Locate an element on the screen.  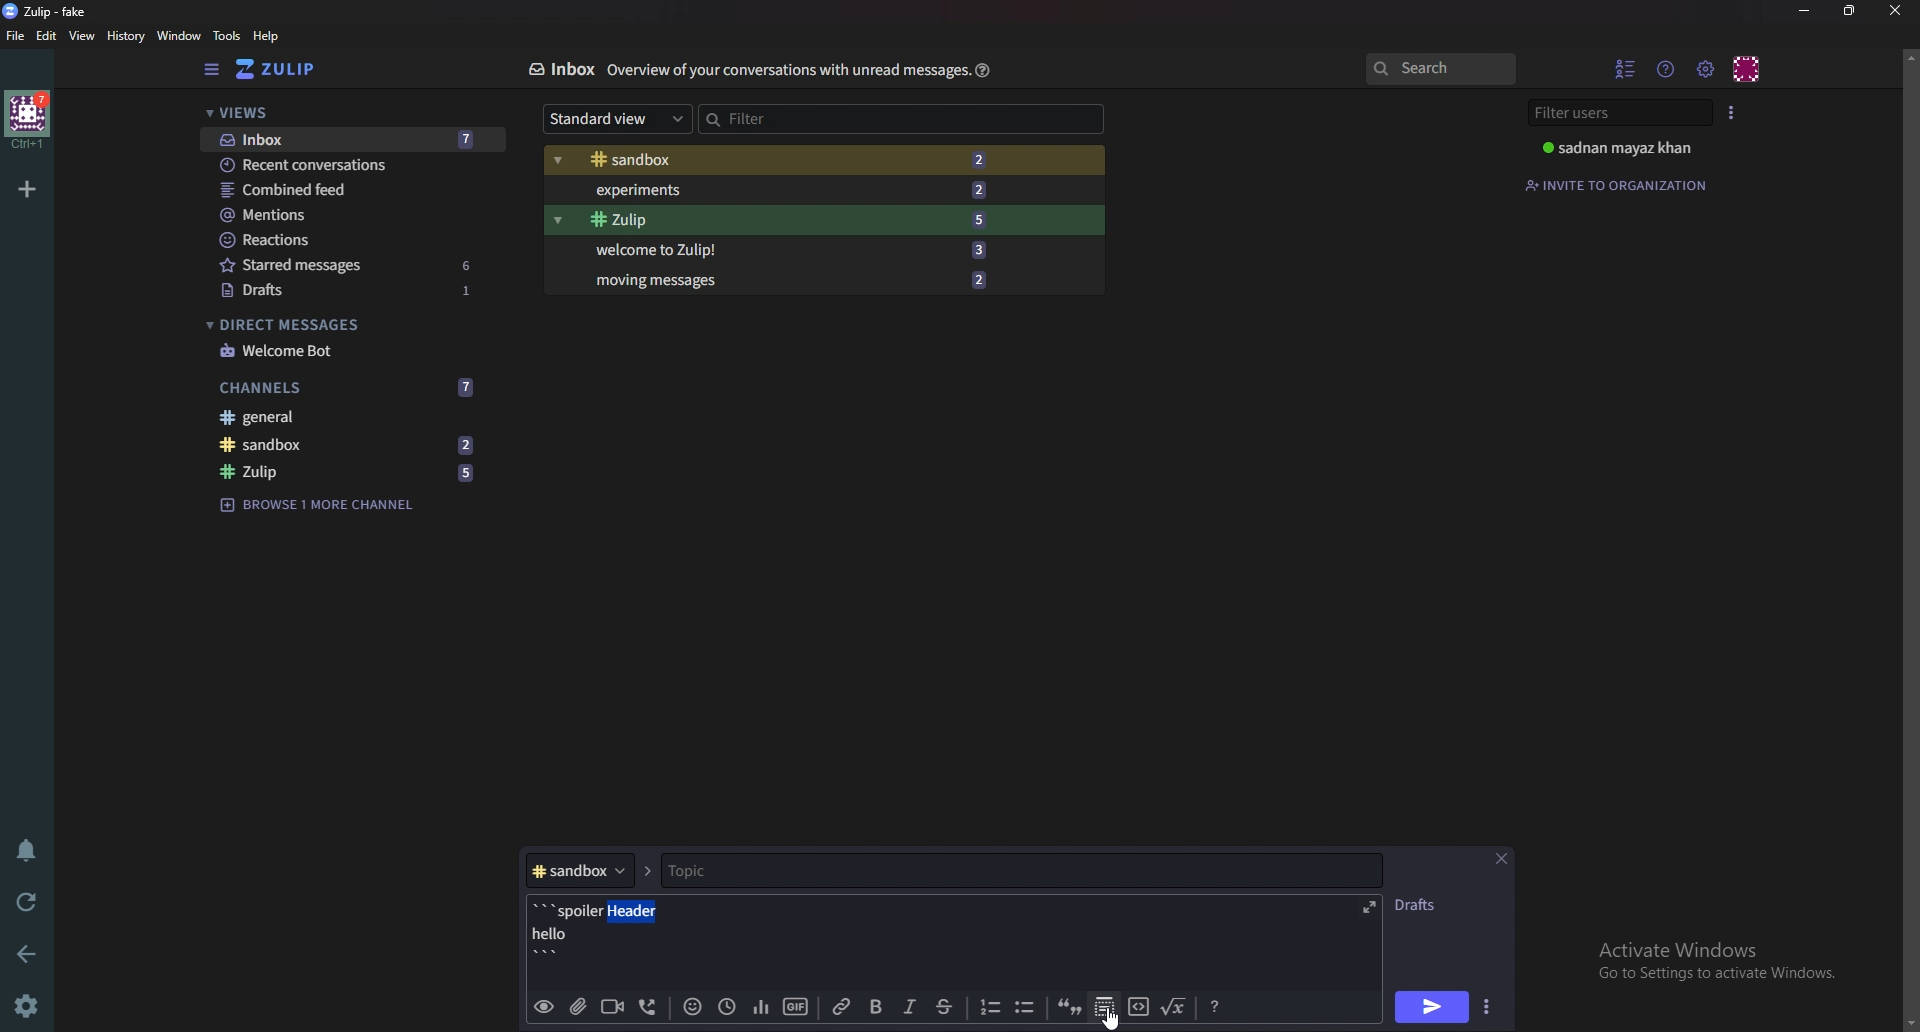
# sandbox is located at coordinates (590, 871).